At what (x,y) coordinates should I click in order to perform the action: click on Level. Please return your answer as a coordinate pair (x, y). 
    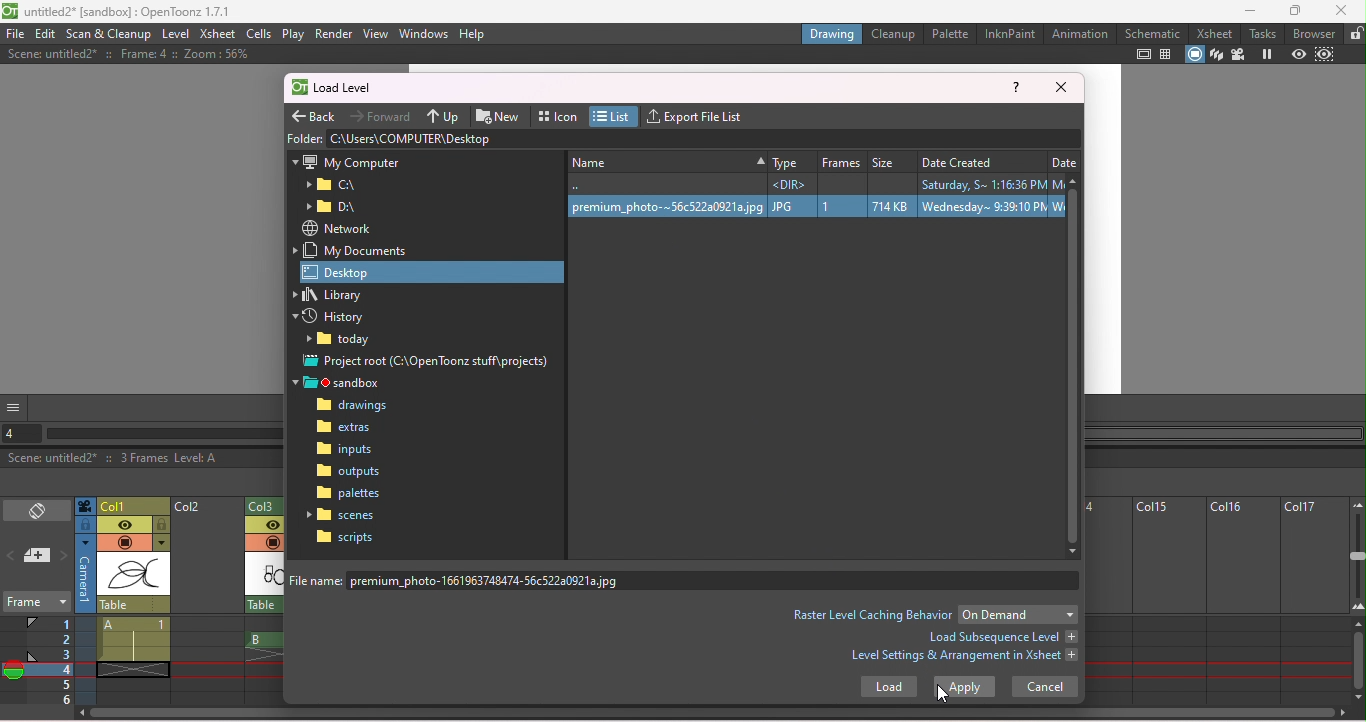
    Looking at the image, I should click on (175, 35).